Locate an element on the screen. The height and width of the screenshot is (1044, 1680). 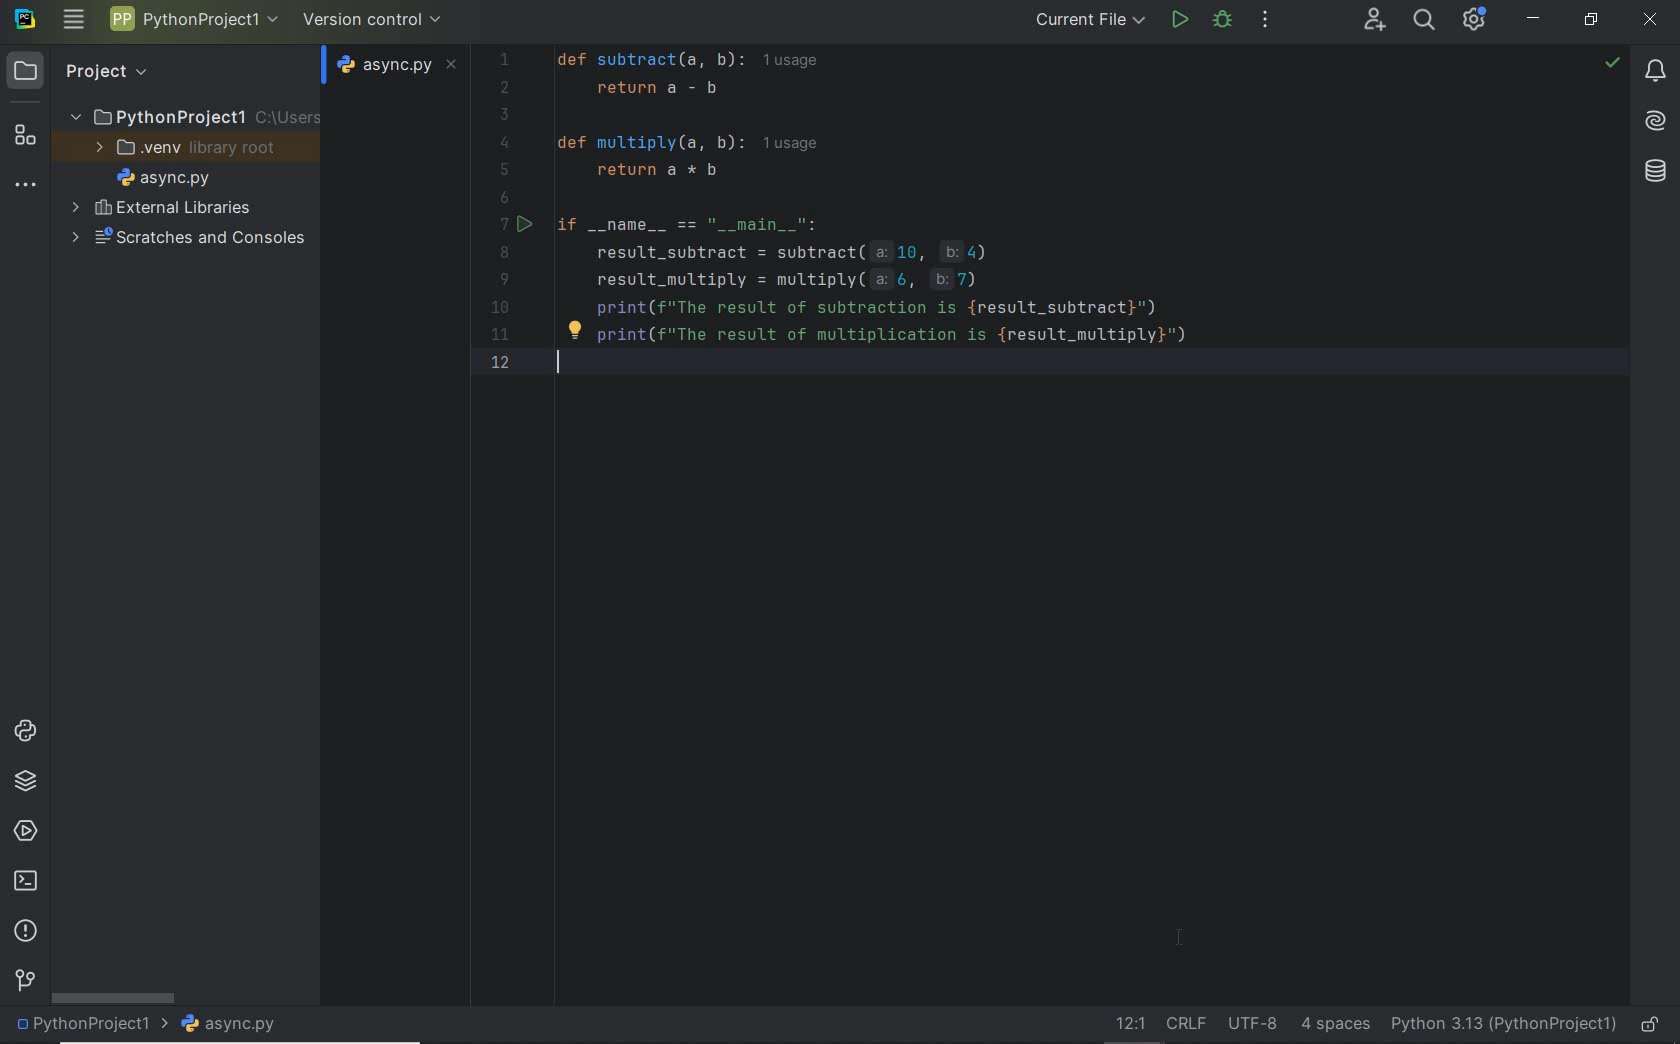
external libraries is located at coordinates (161, 208).